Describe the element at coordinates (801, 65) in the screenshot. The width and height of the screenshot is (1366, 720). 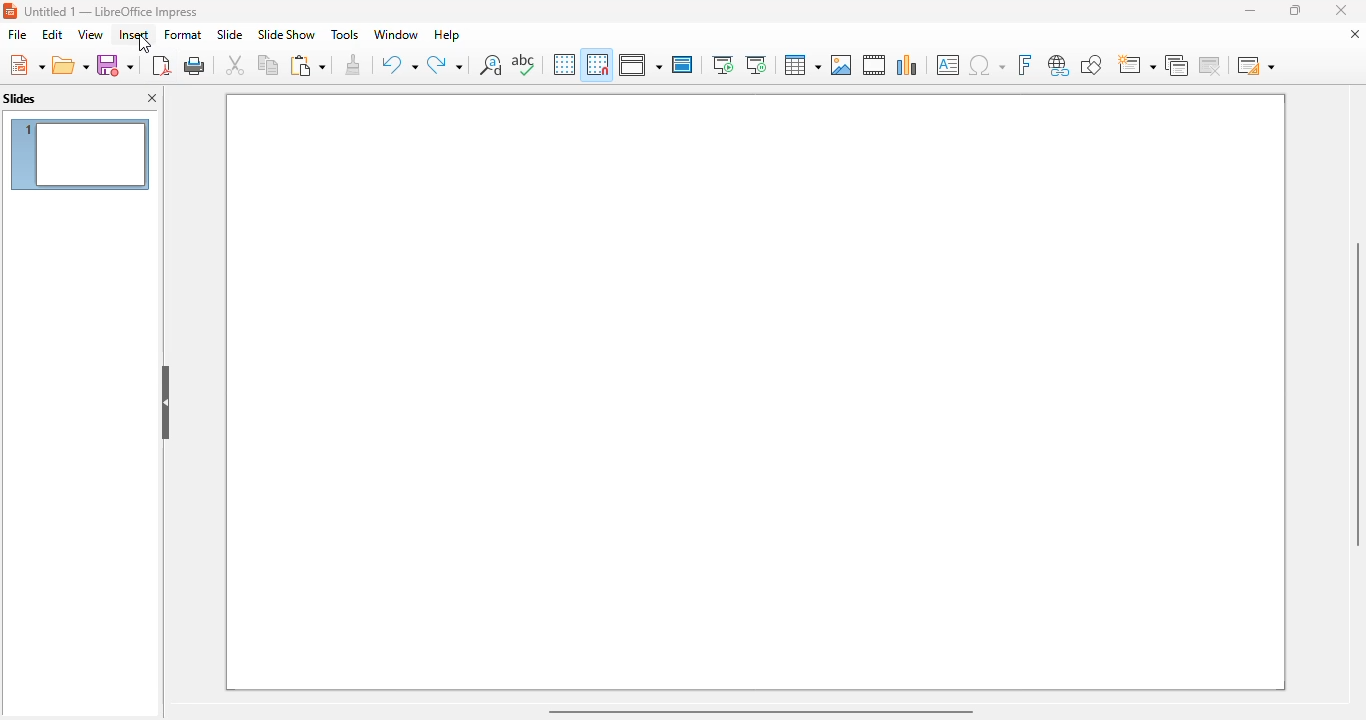
I see `table` at that location.